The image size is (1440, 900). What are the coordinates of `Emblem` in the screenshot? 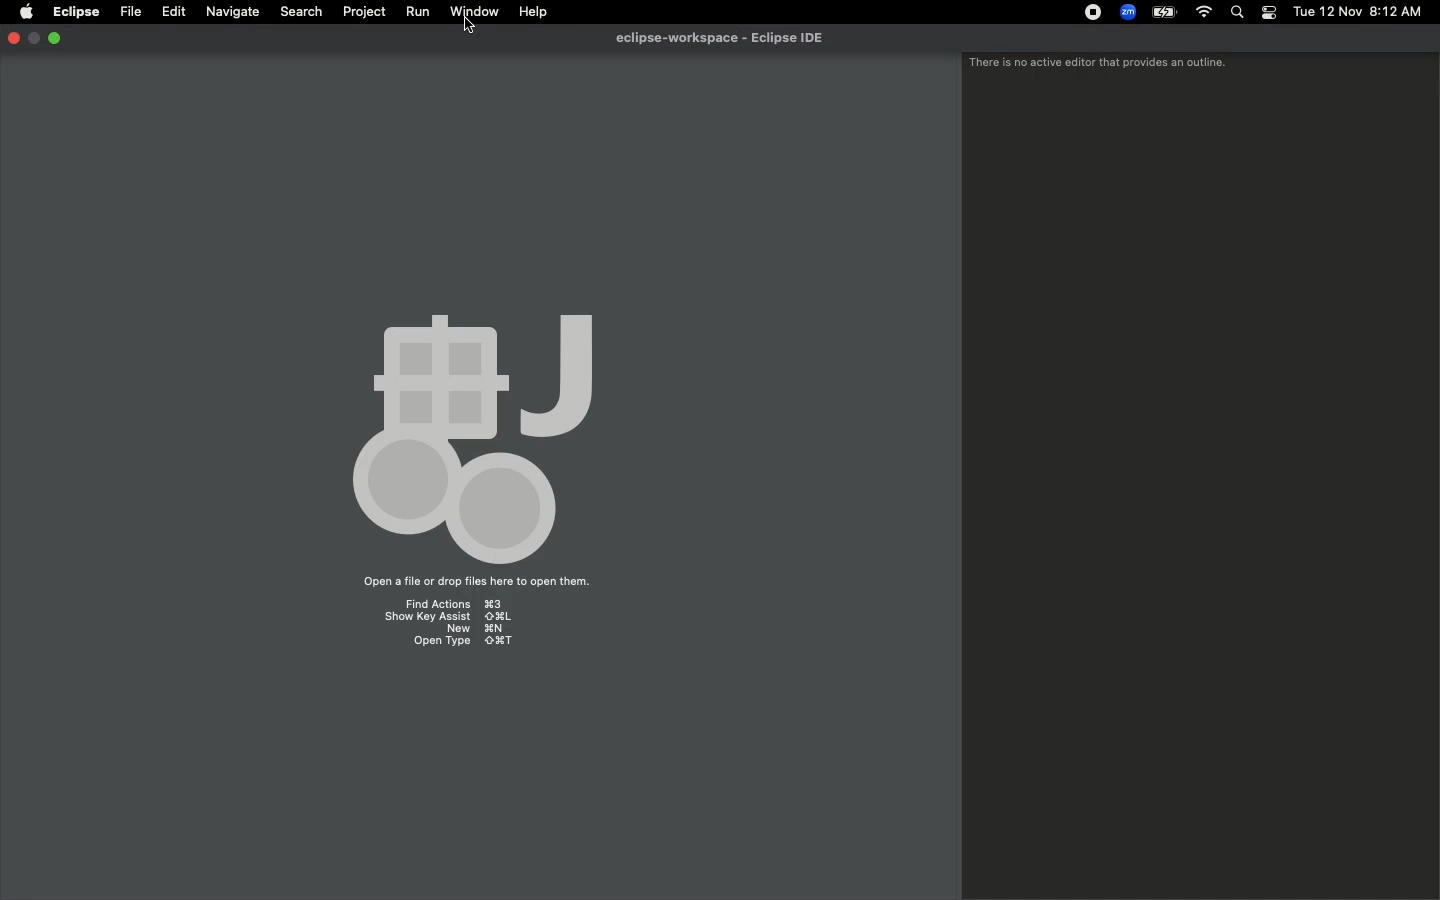 It's located at (472, 432).